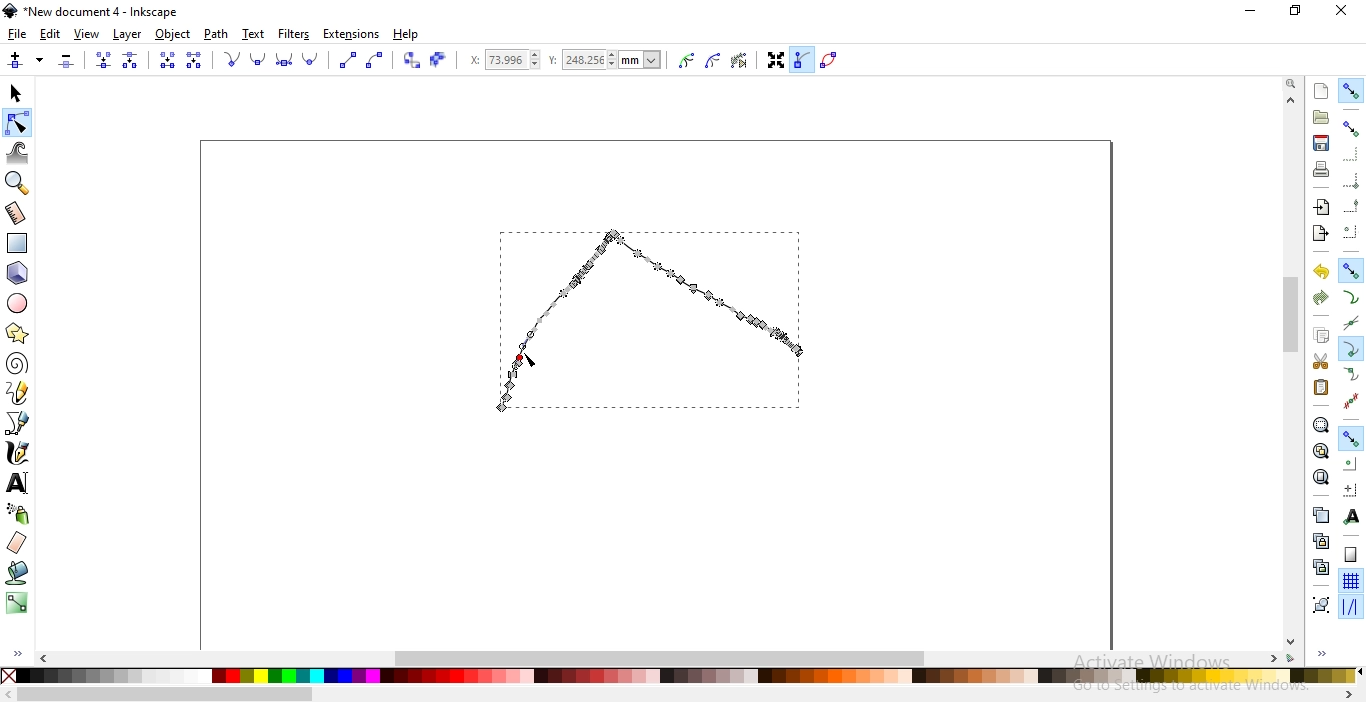 This screenshot has height=702, width=1366. Describe the element at coordinates (103, 61) in the screenshot. I see `join selected nodes` at that location.